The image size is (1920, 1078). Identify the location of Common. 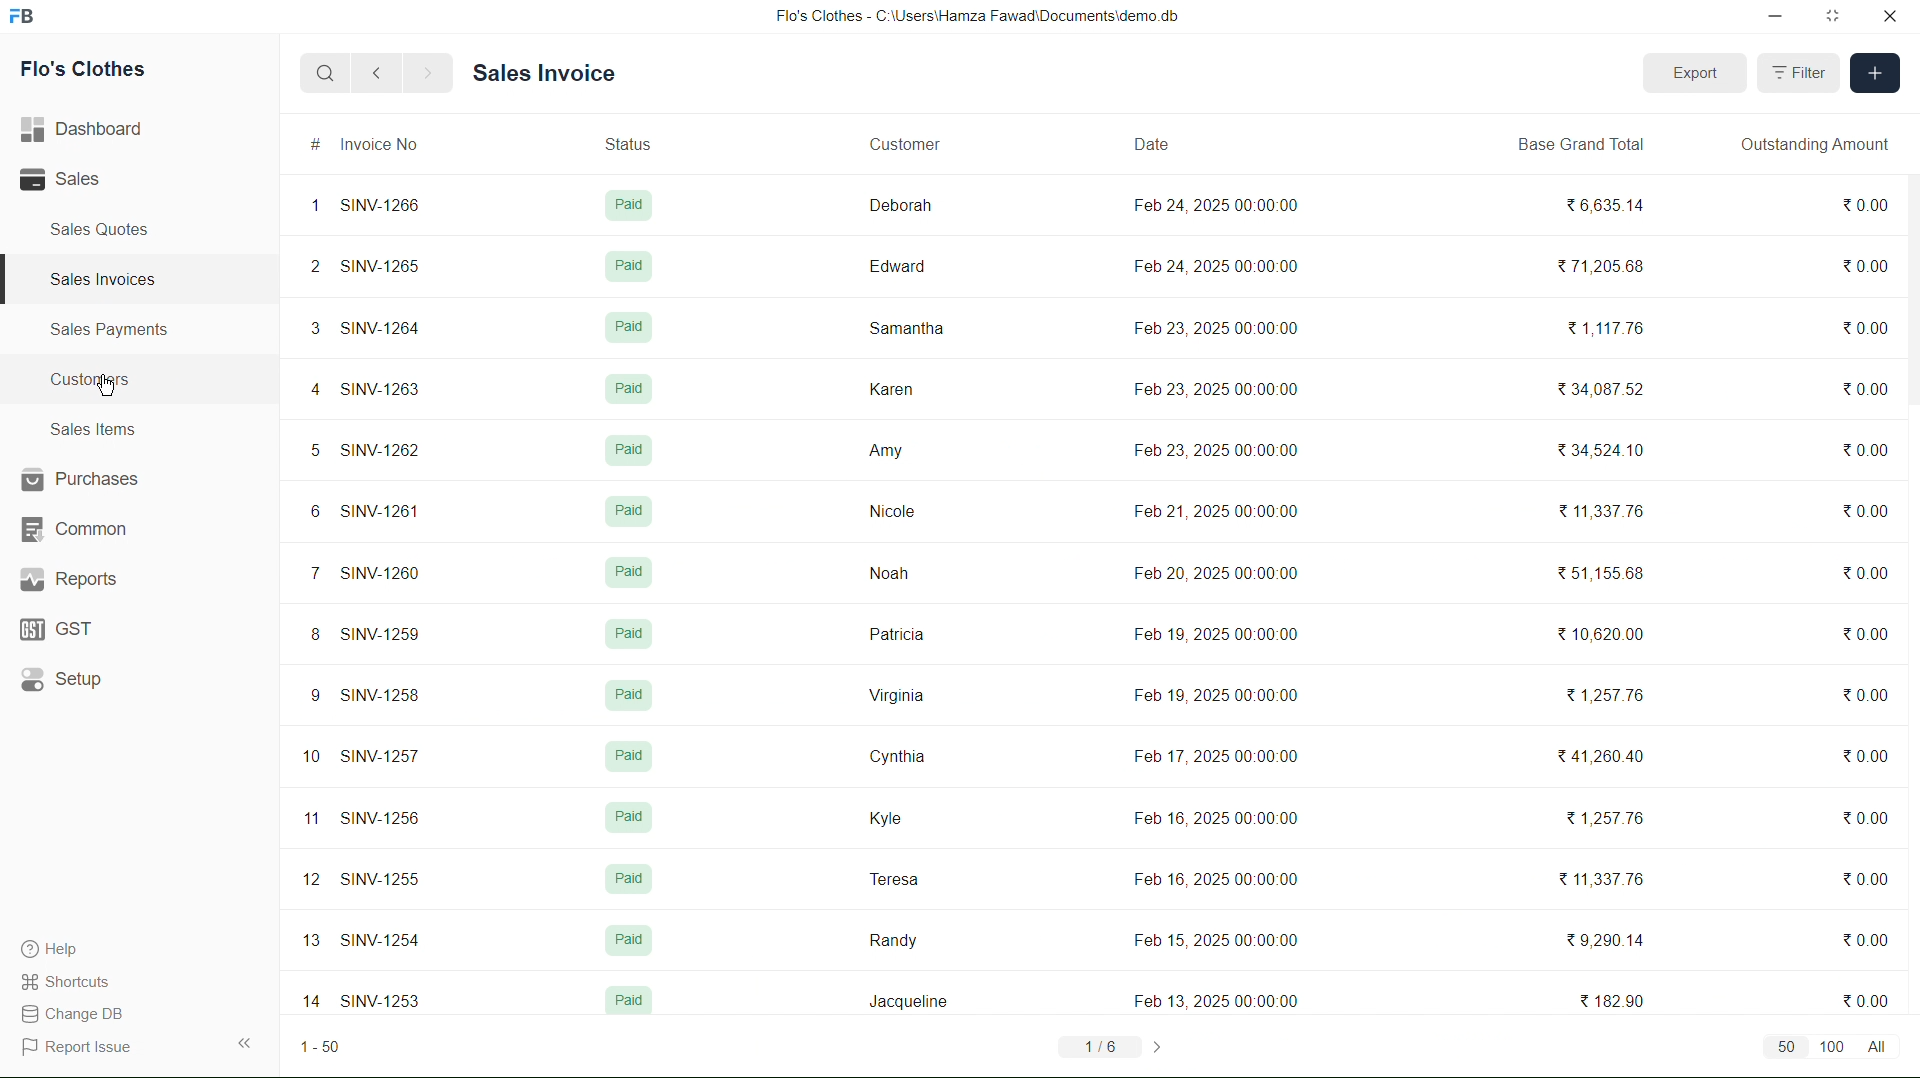
(74, 529).